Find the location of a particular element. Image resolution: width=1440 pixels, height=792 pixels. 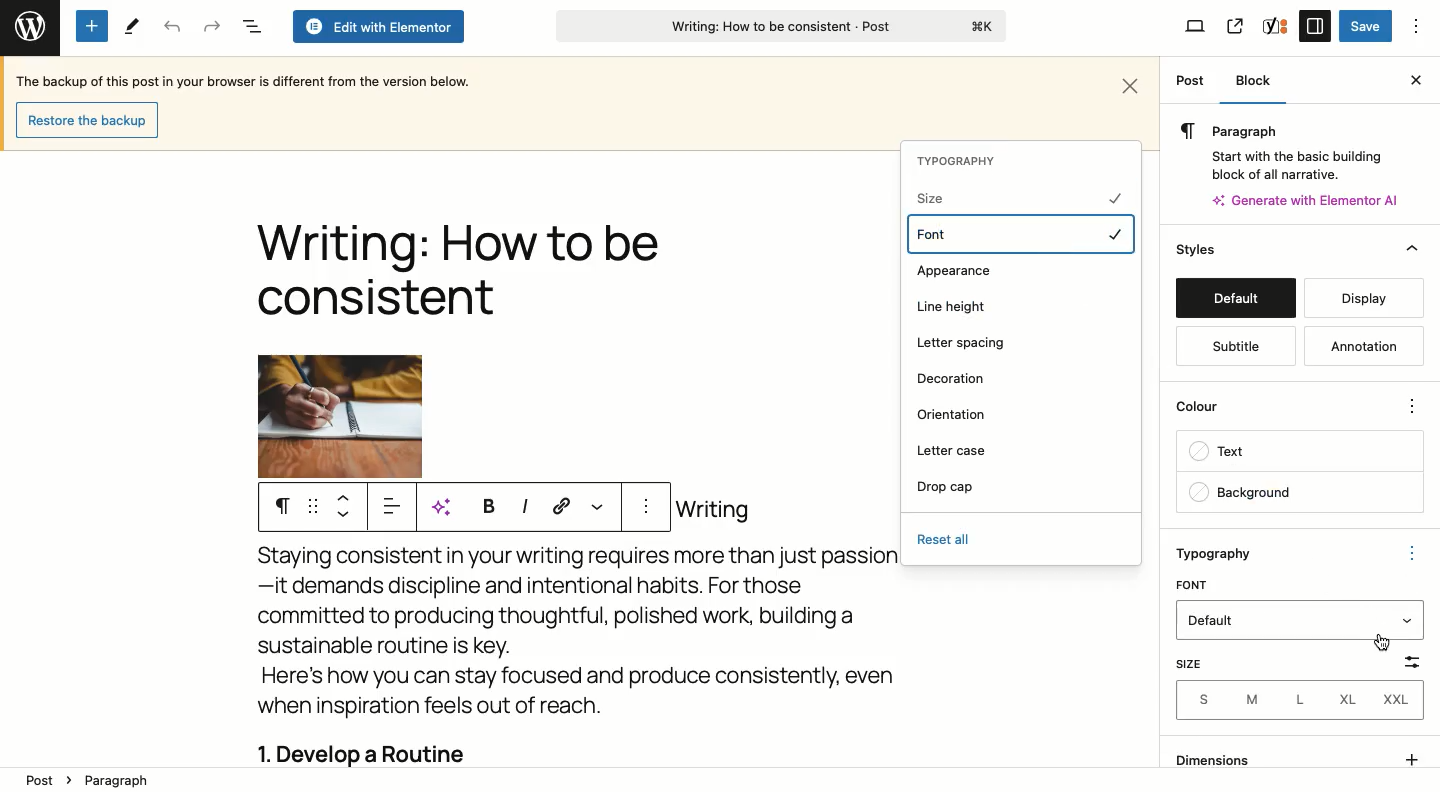

Text is located at coordinates (1299, 453).